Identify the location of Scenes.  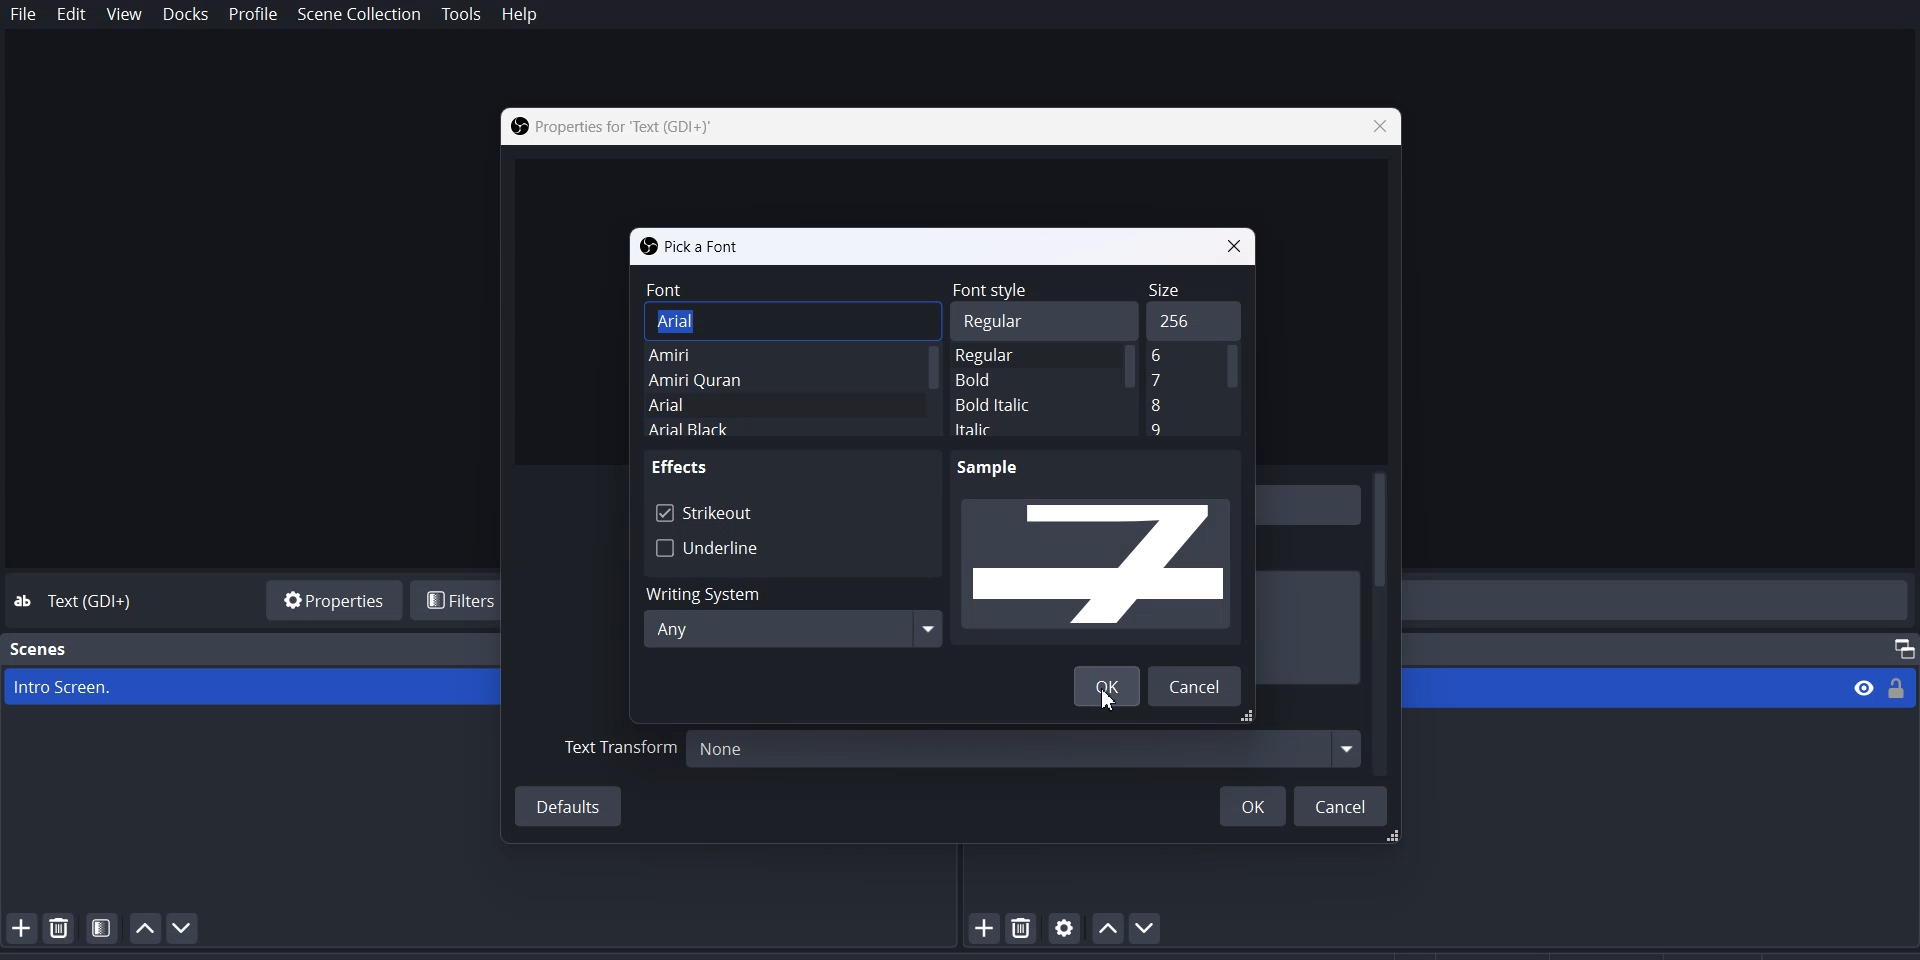
(252, 687).